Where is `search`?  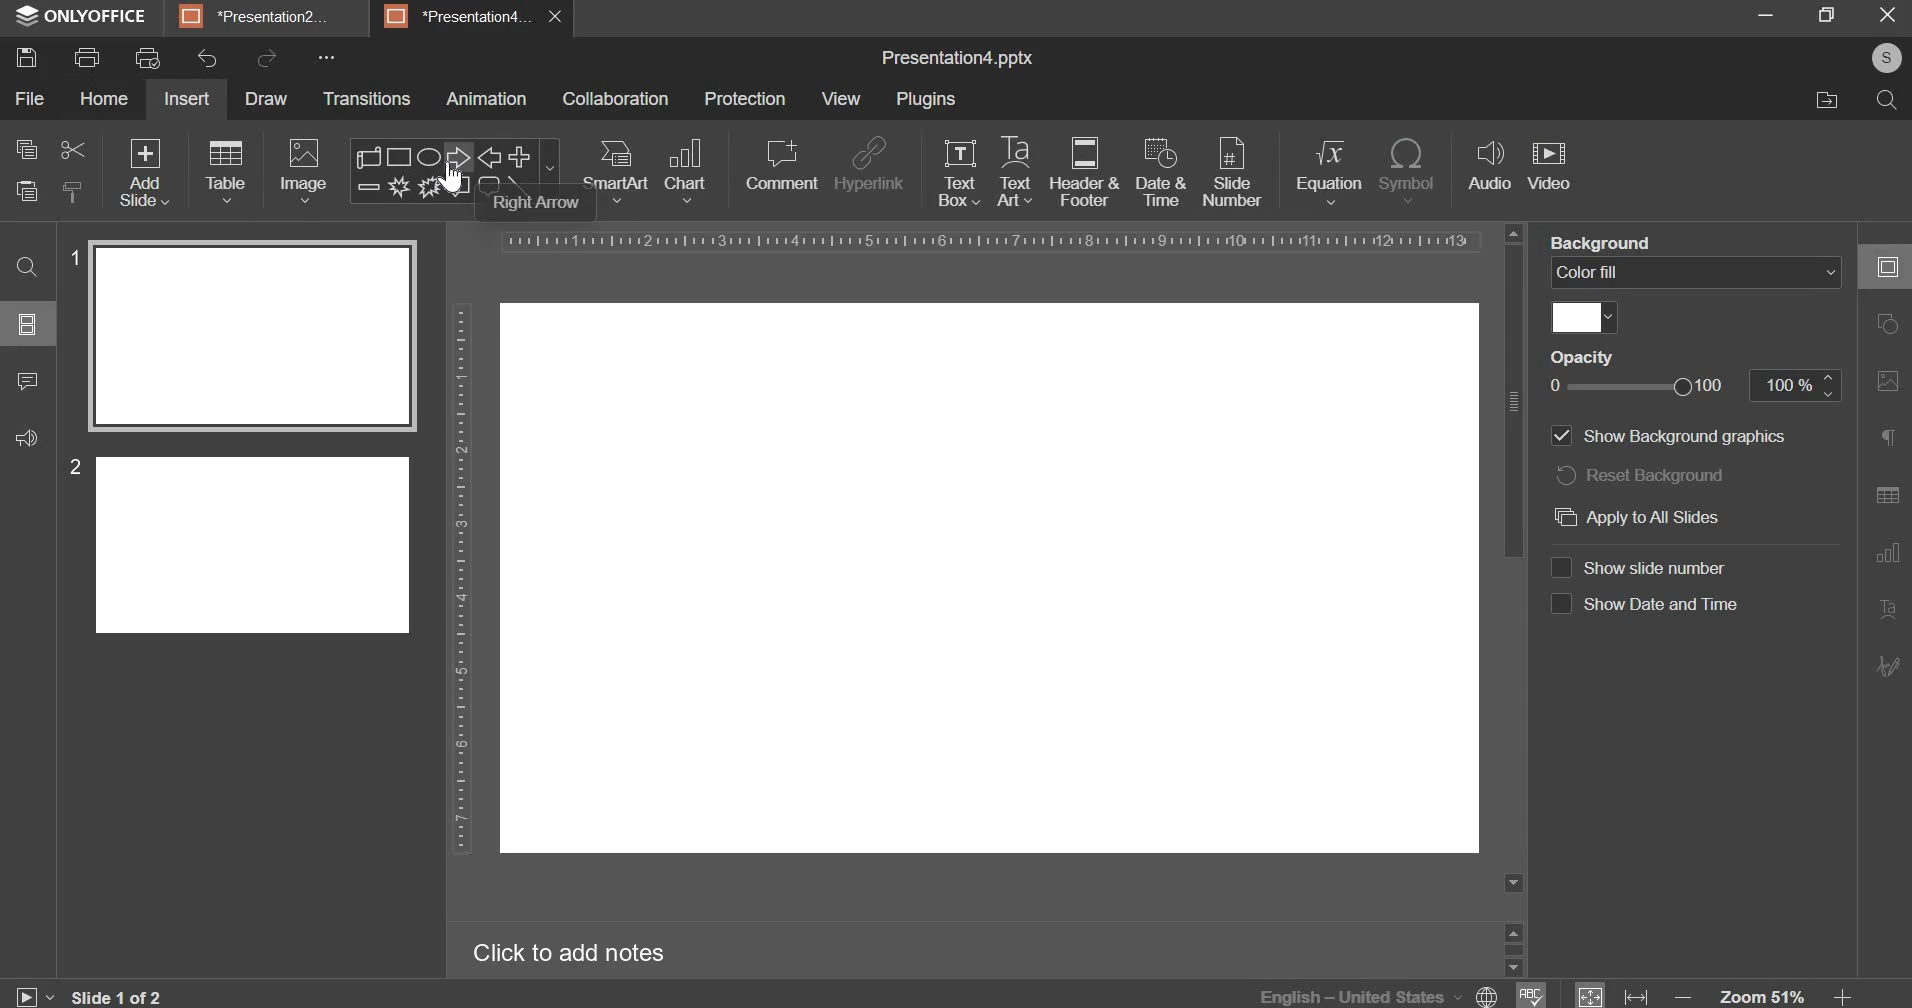 search is located at coordinates (22, 264).